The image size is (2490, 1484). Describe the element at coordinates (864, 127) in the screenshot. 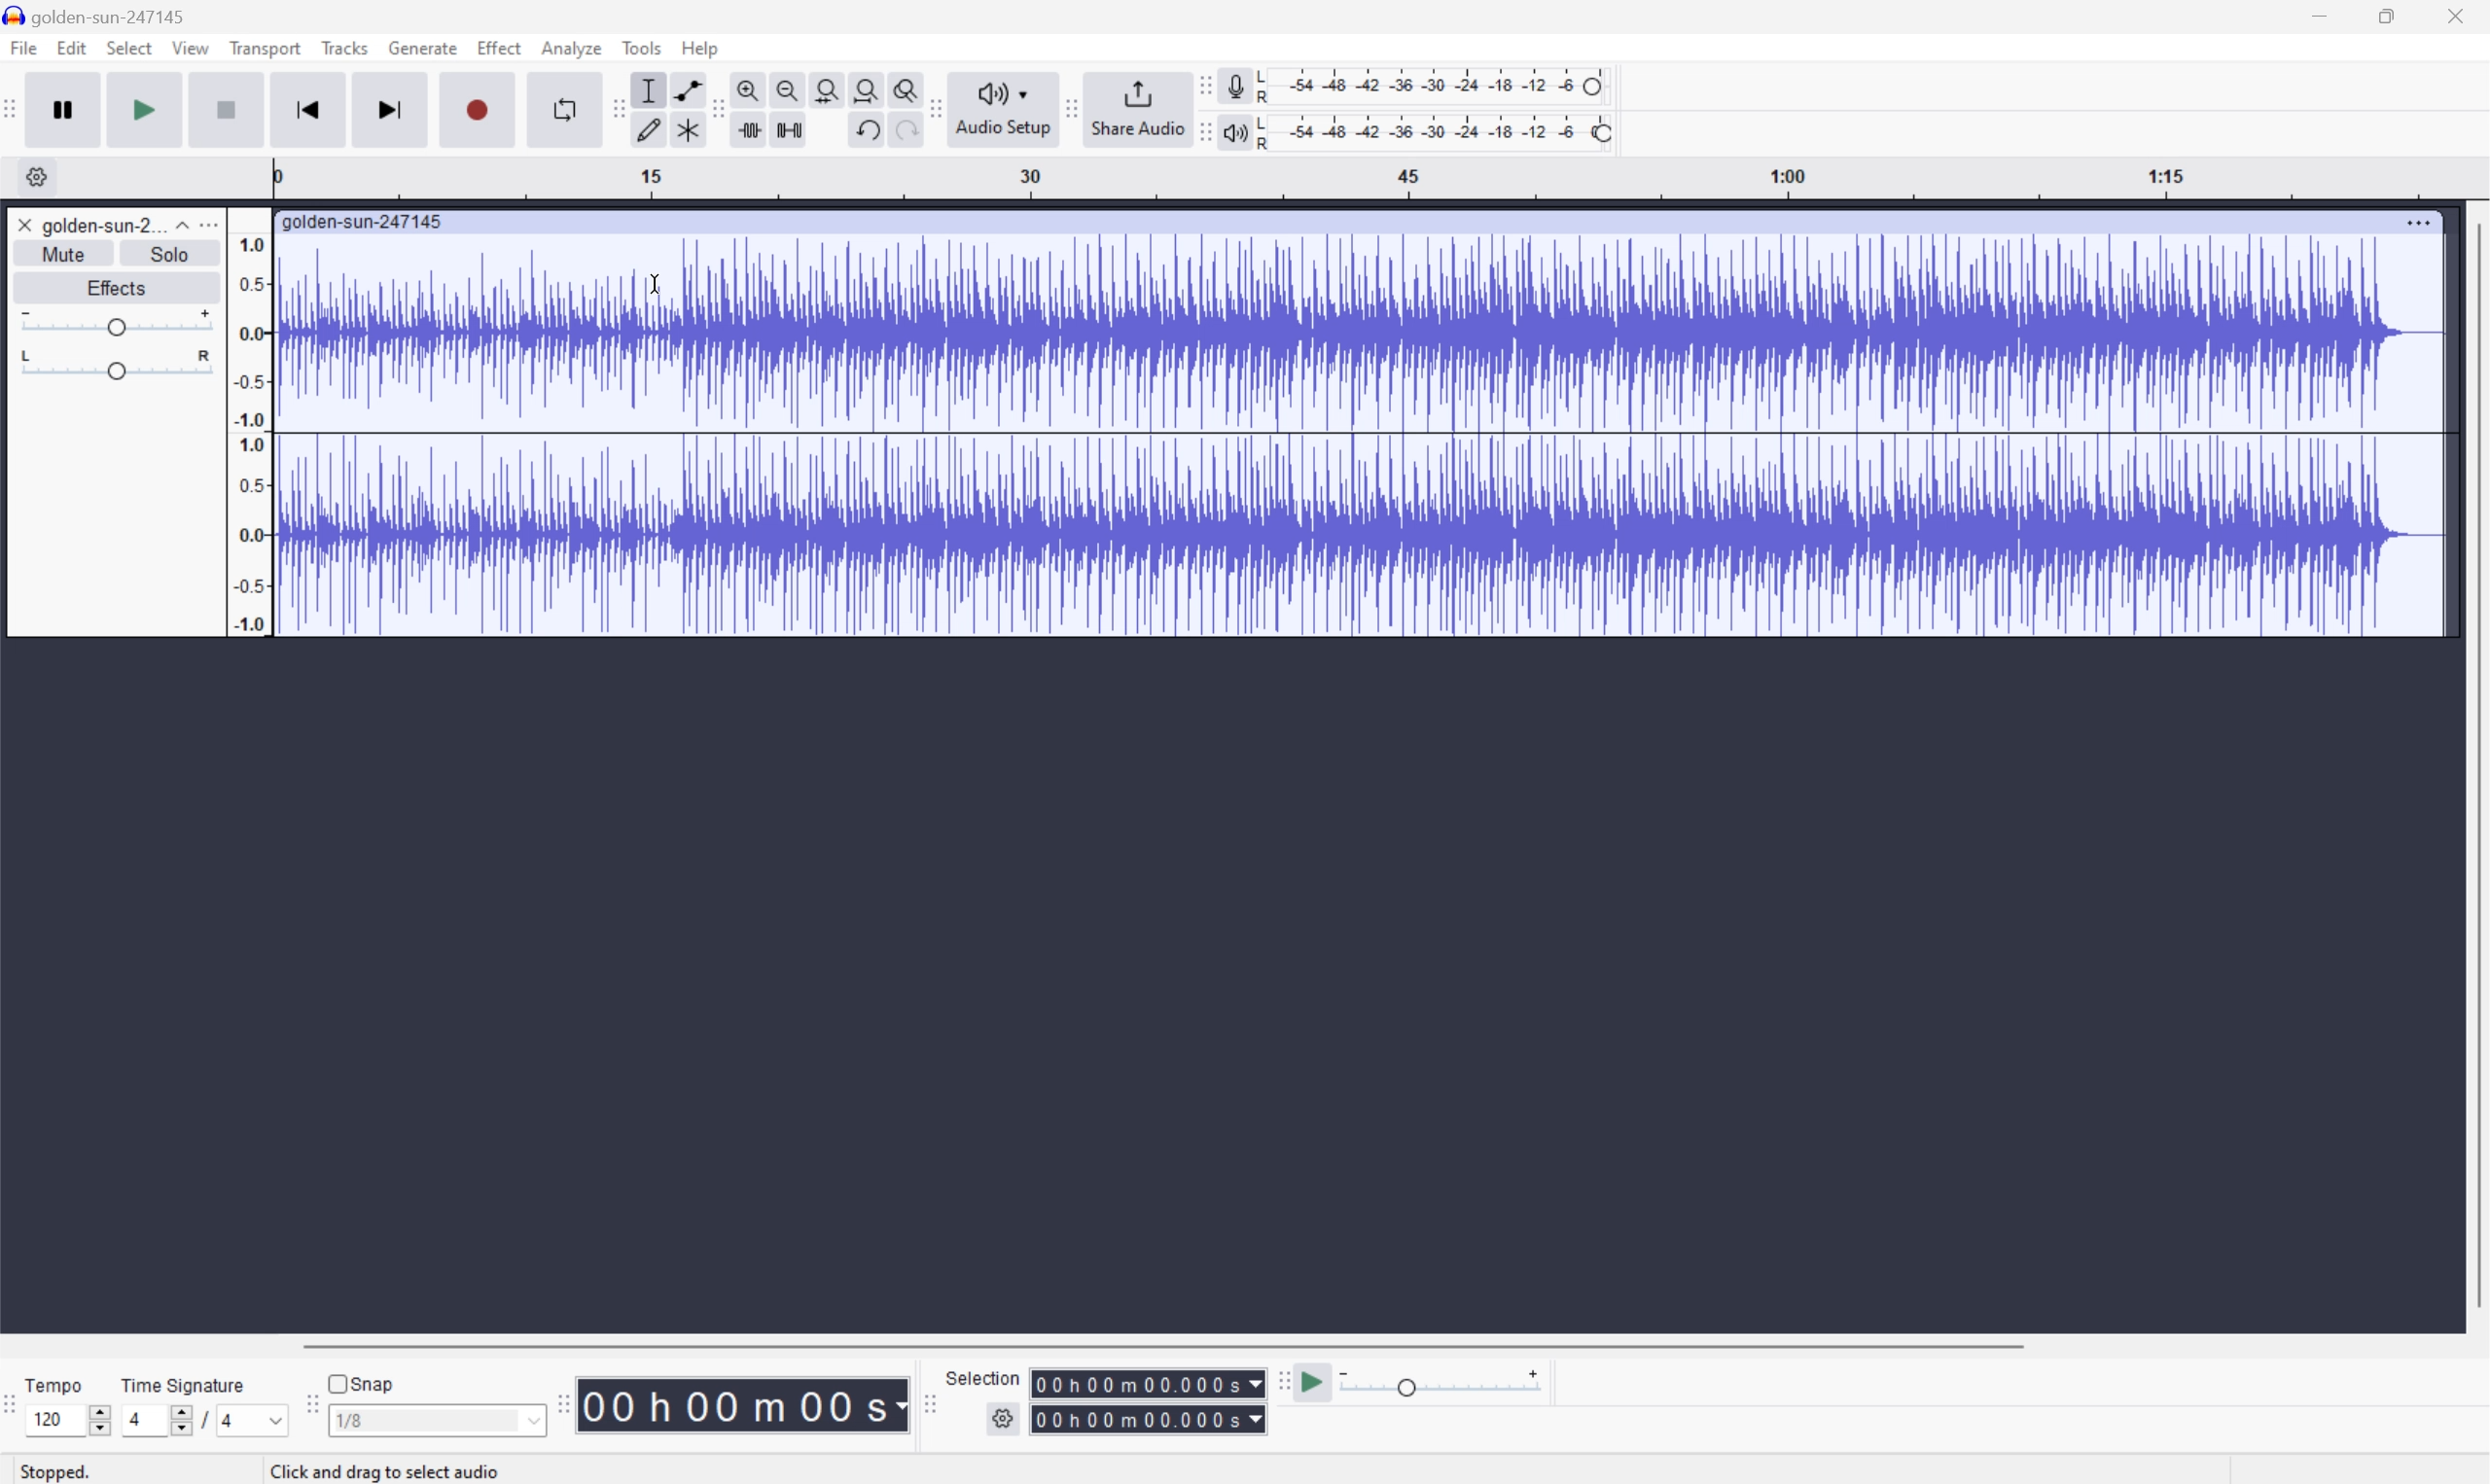

I see `Undo` at that location.